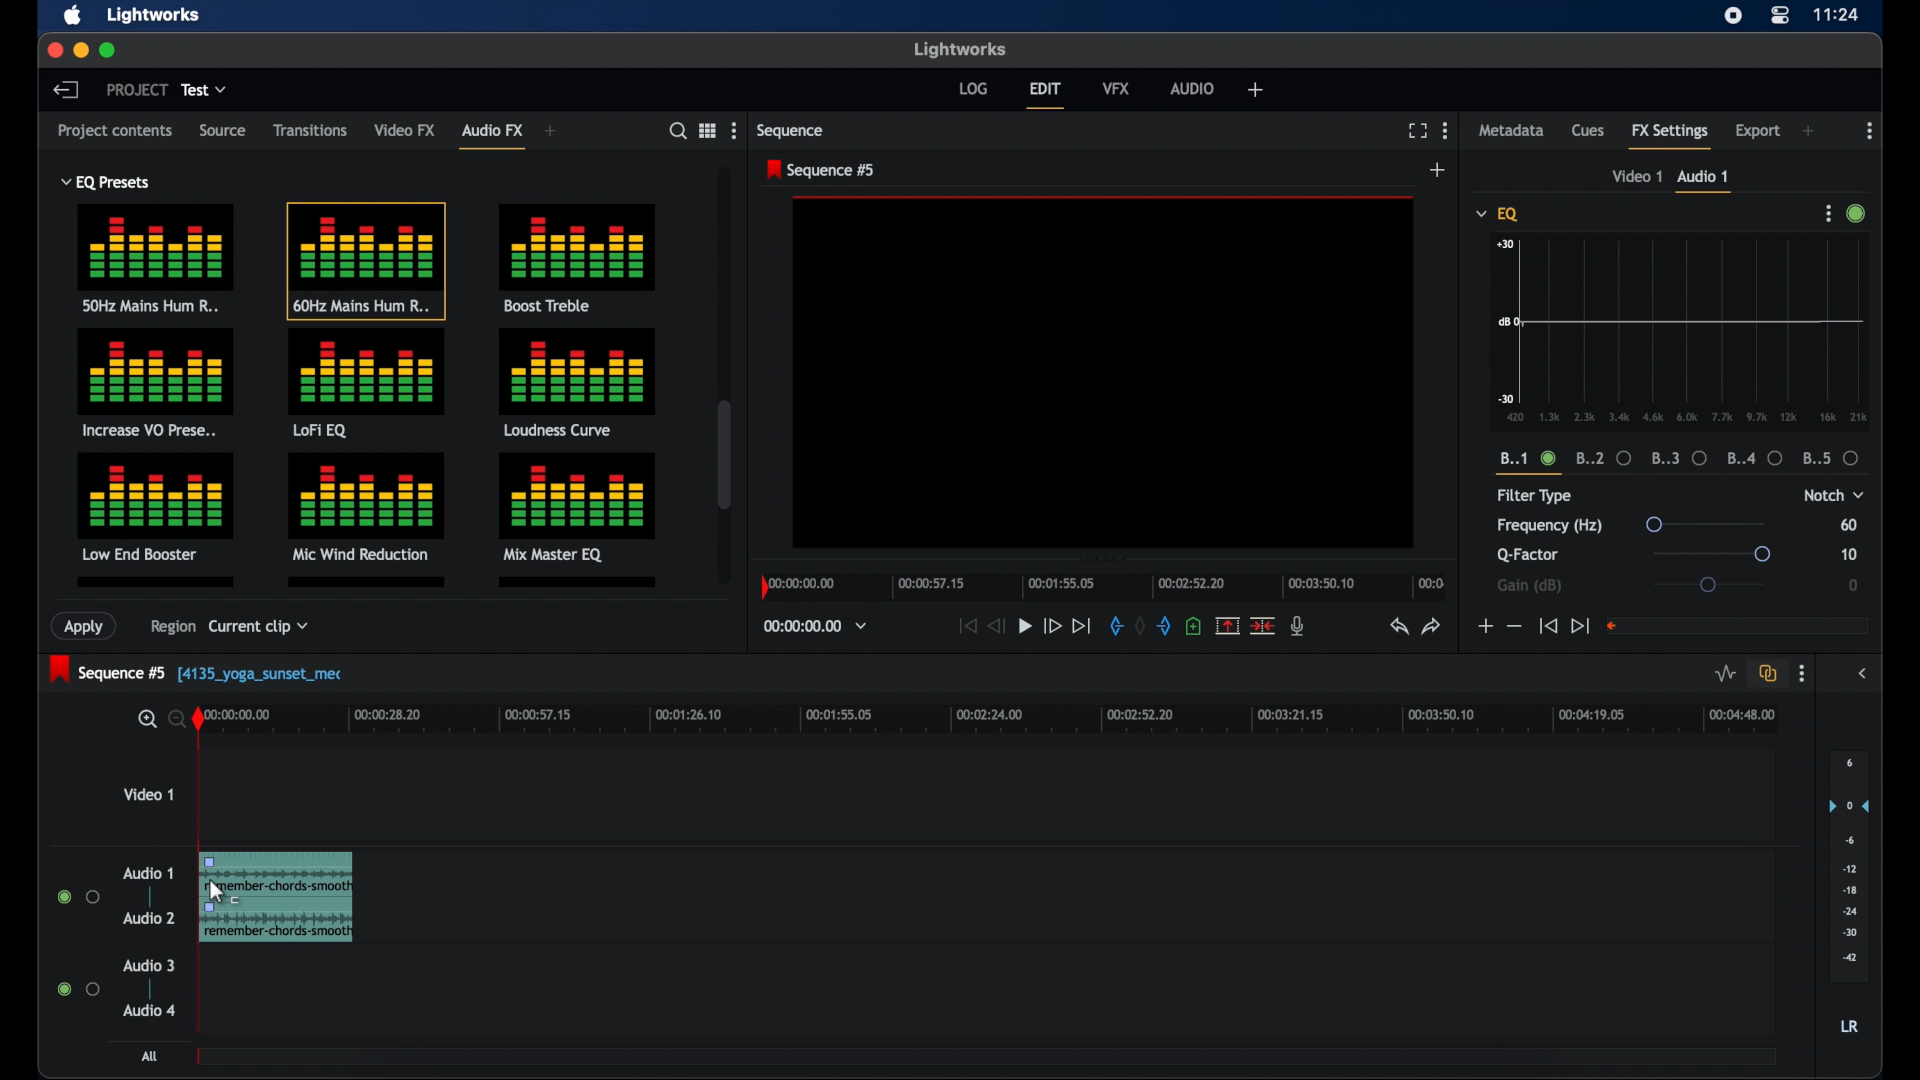  Describe the element at coordinates (1858, 214) in the screenshot. I see `active icon` at that location.